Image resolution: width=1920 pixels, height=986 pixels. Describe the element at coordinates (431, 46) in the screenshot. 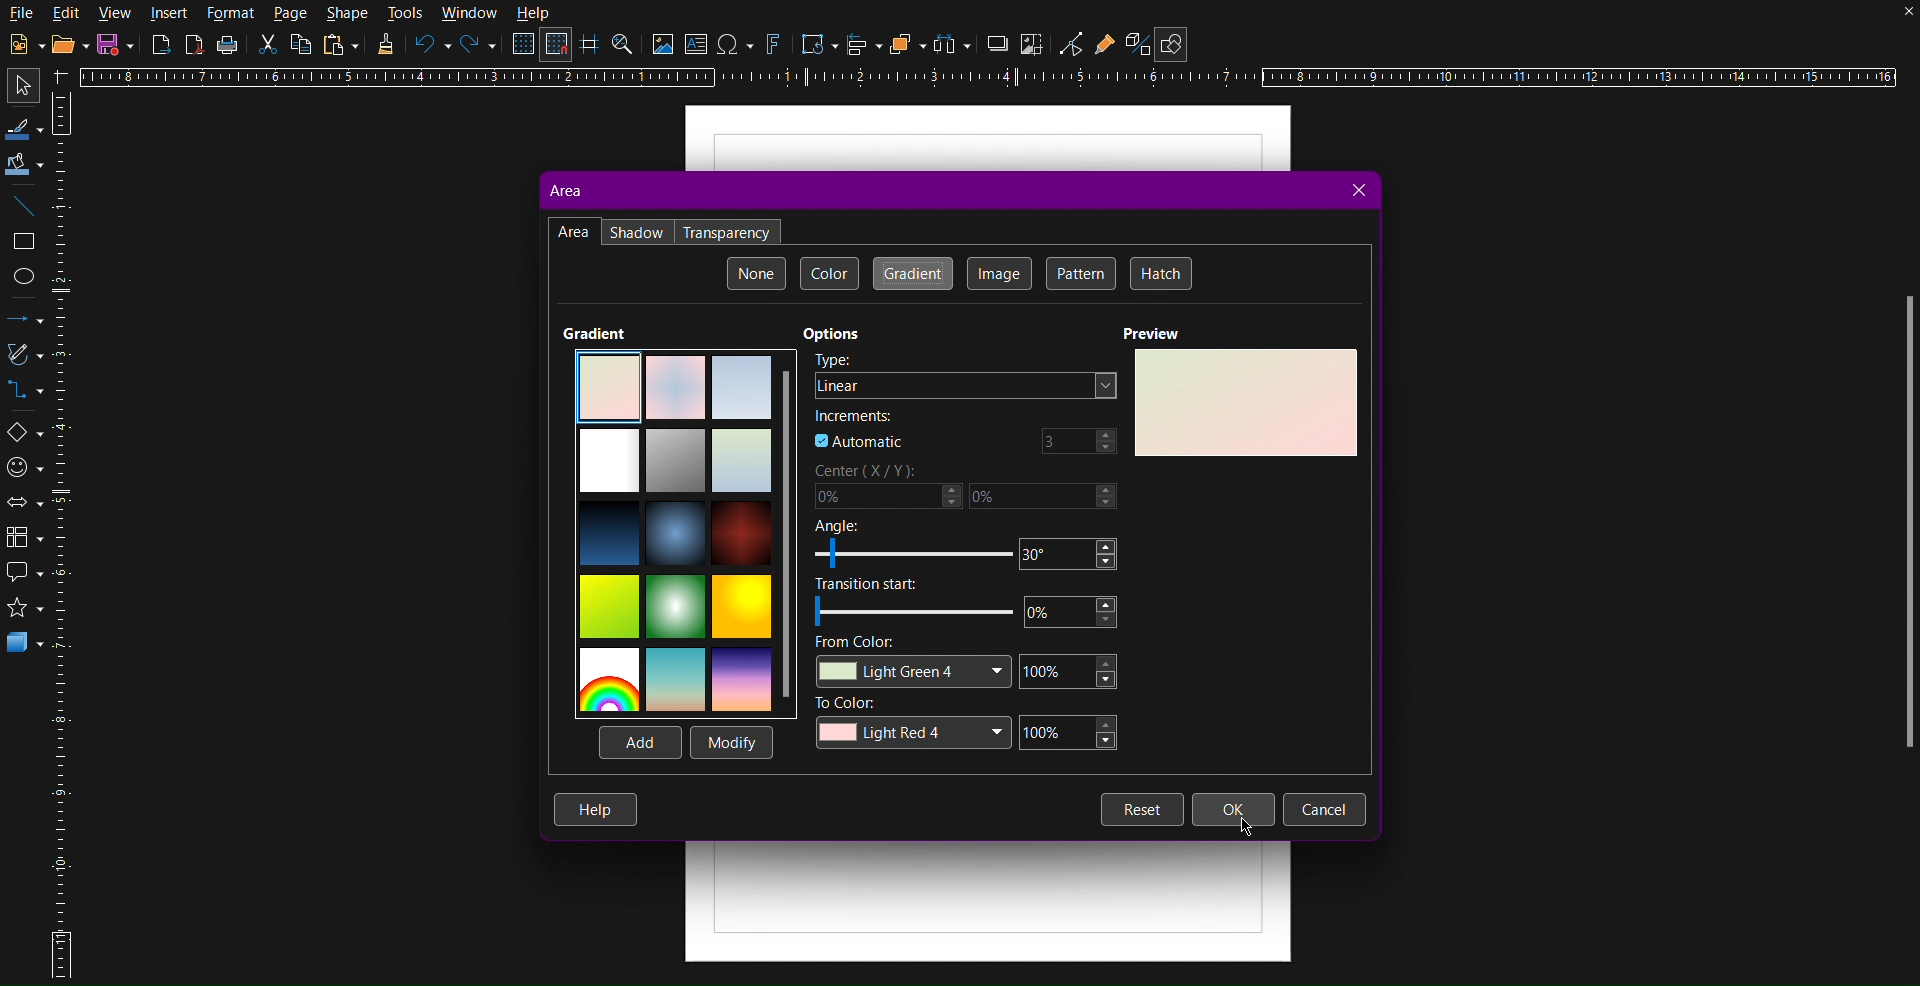

I see `Undo` at that location.